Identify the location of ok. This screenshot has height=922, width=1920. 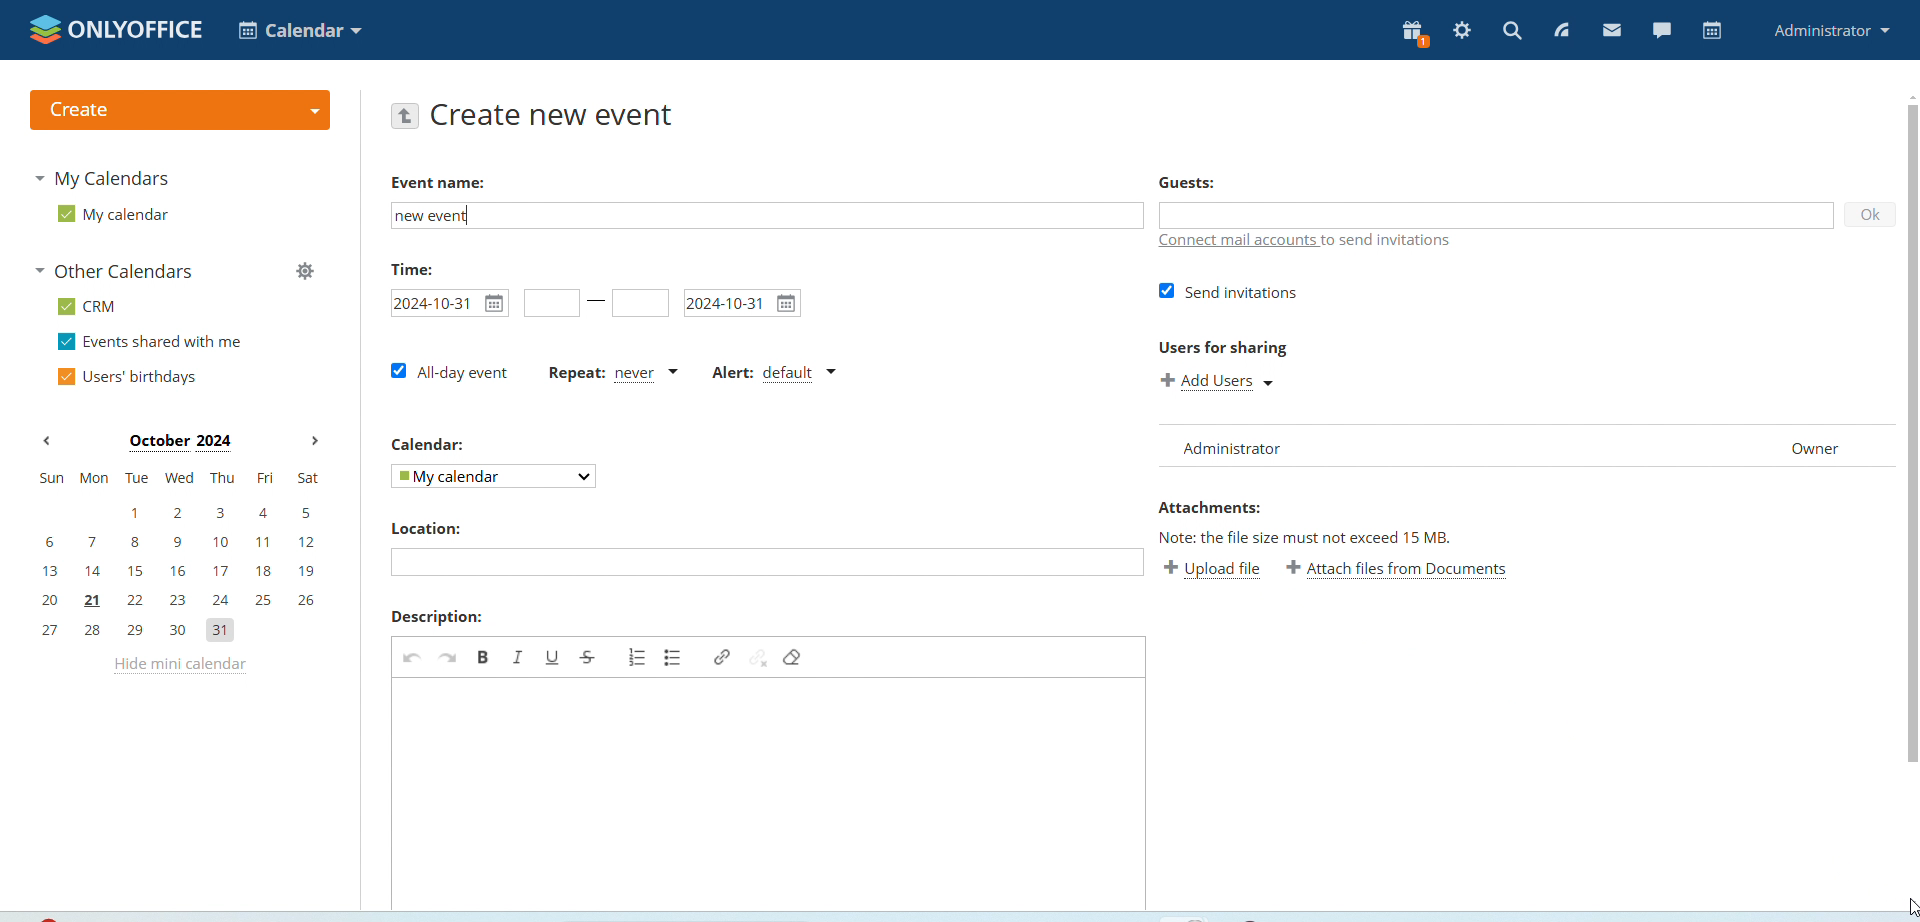
(1869, 215).